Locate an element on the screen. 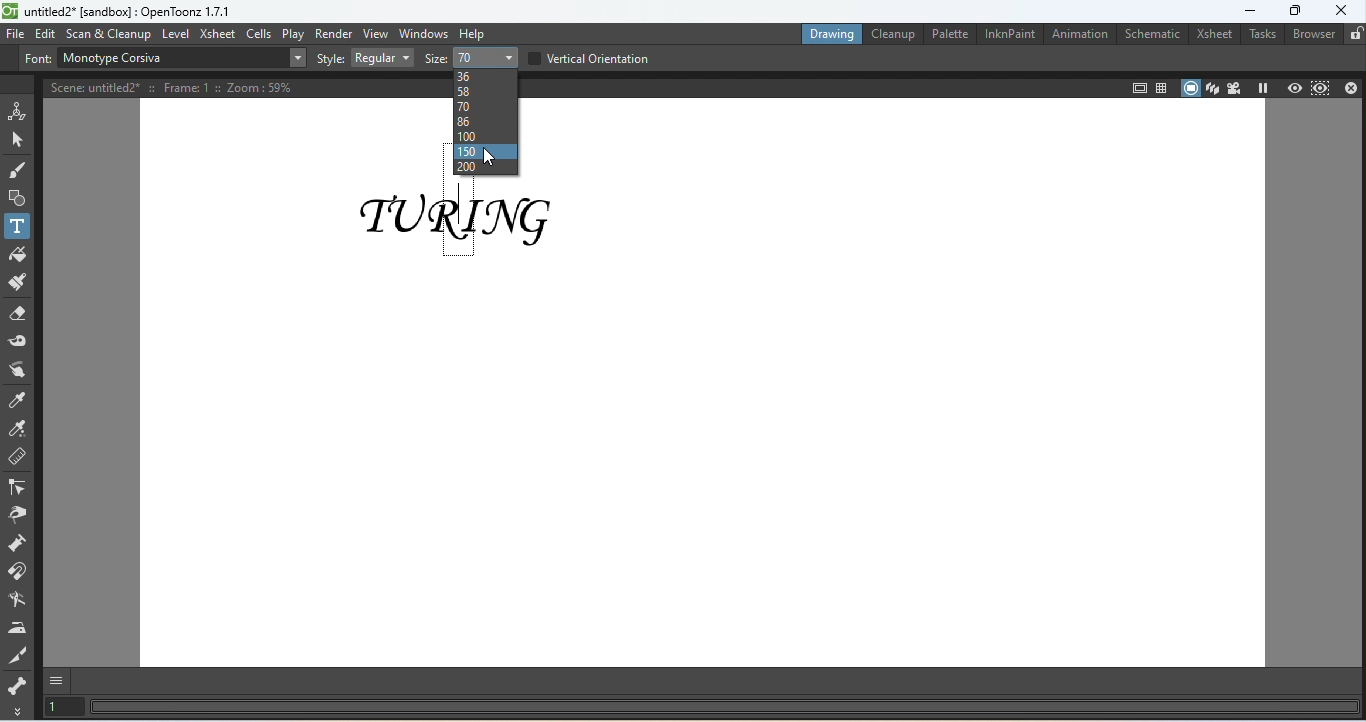  Edit is located at coordinates (46, 33).